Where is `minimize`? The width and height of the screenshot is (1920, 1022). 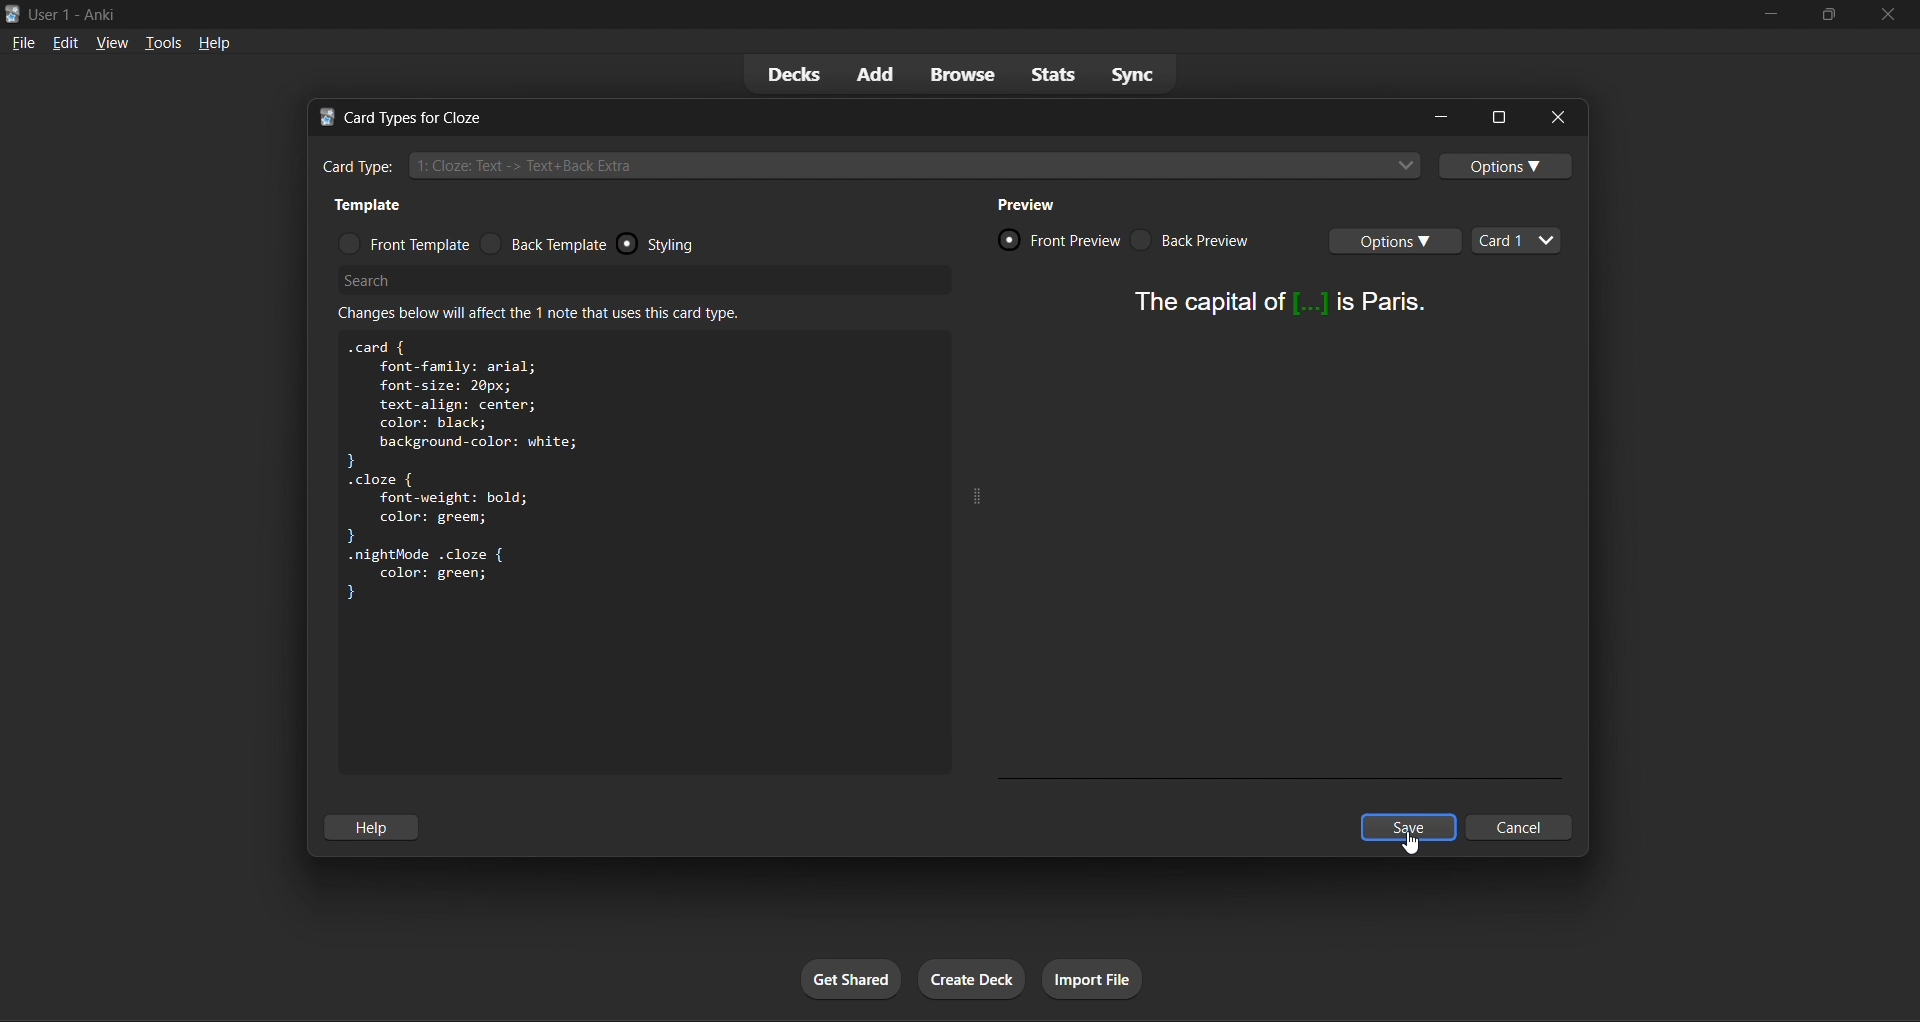 minimize is located at coordinates (1775, 15).